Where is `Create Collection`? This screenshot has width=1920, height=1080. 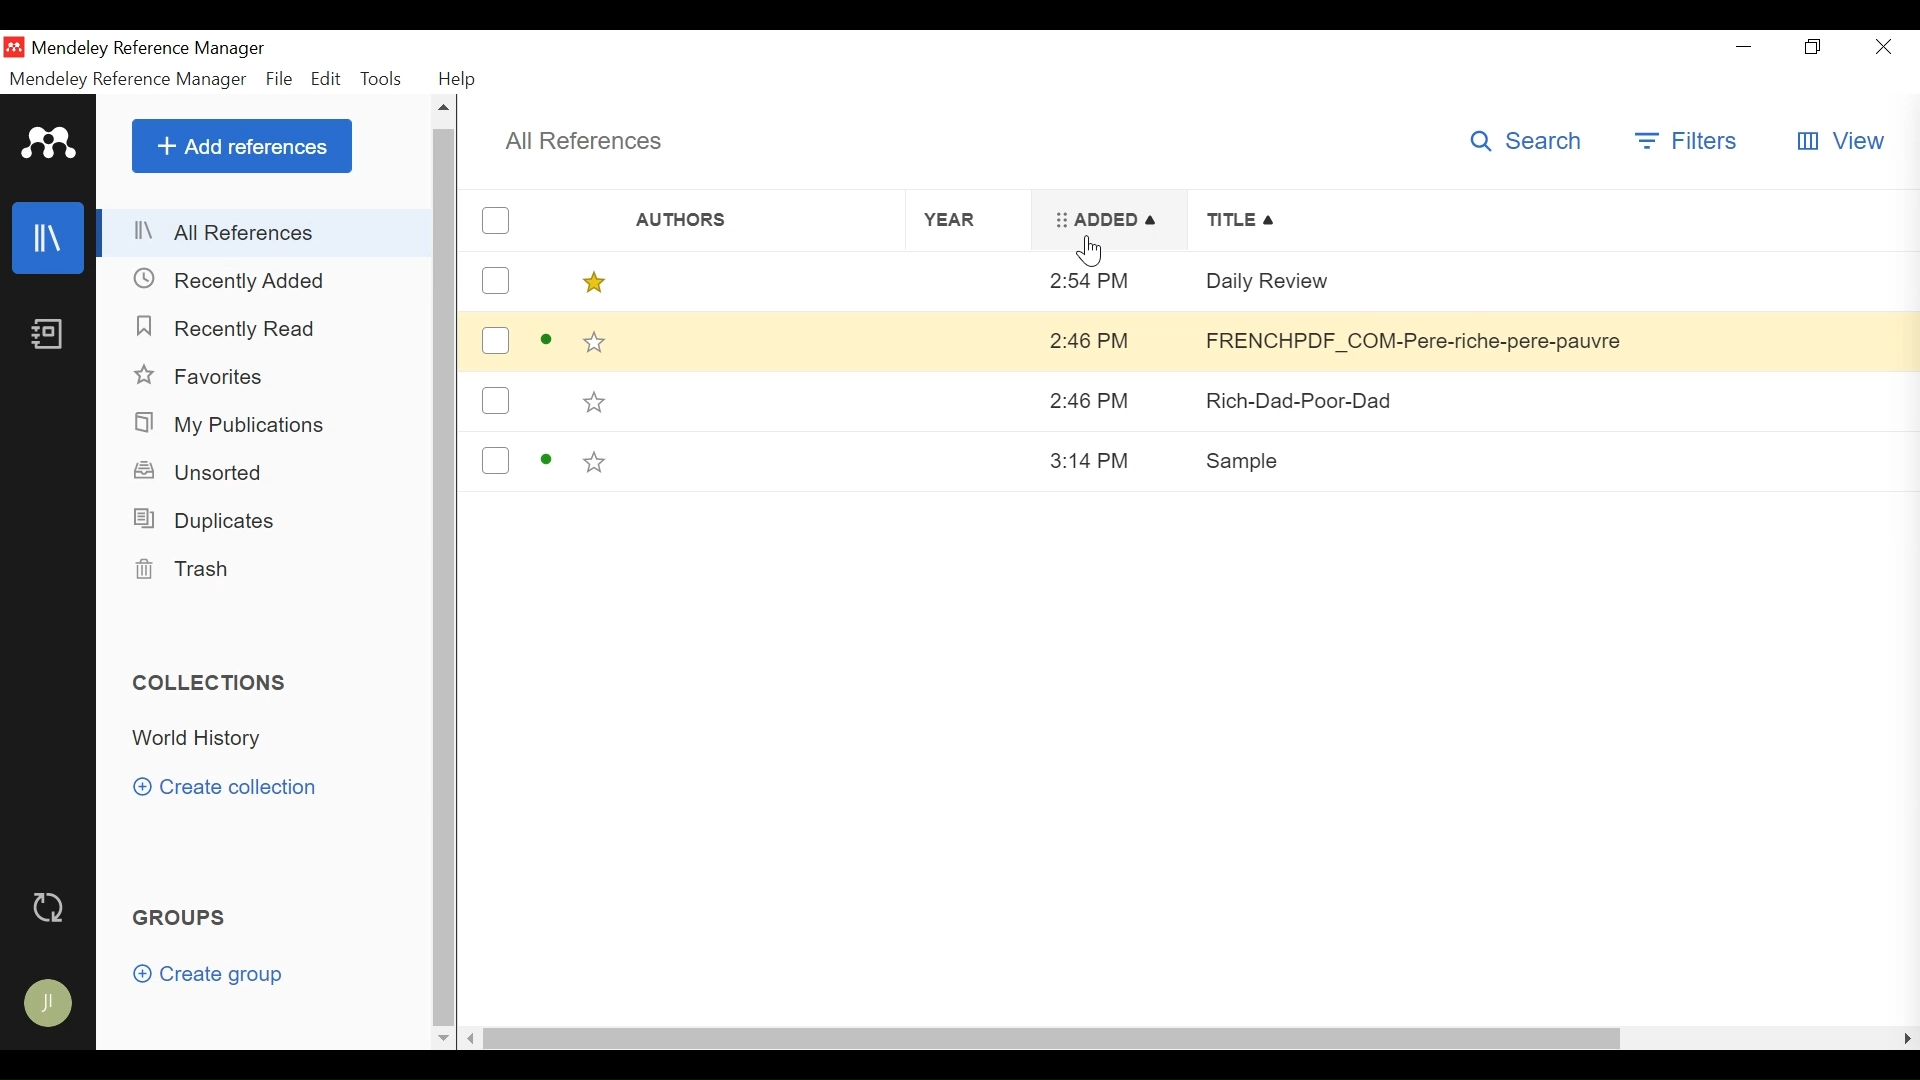
Create Collection is located at coordinates (232, 787).